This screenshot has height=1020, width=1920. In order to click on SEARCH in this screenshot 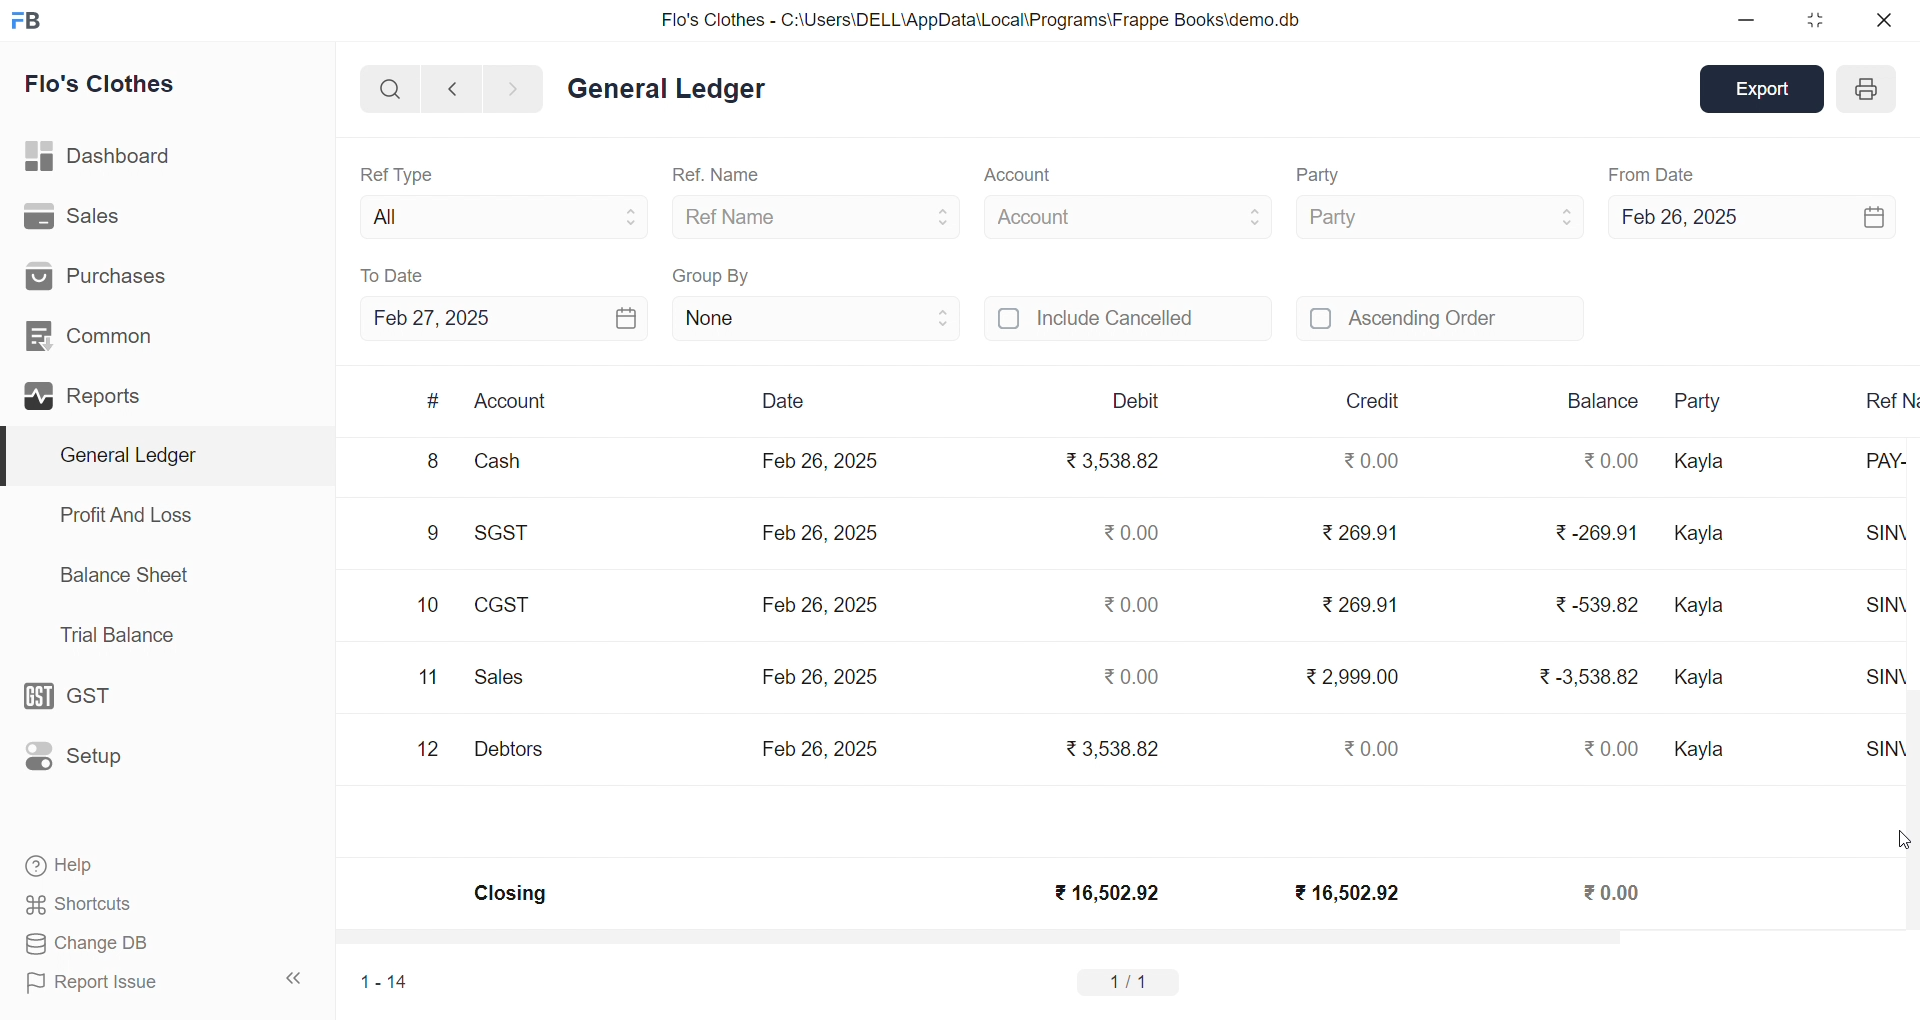, I will do `click(388, 87)`.